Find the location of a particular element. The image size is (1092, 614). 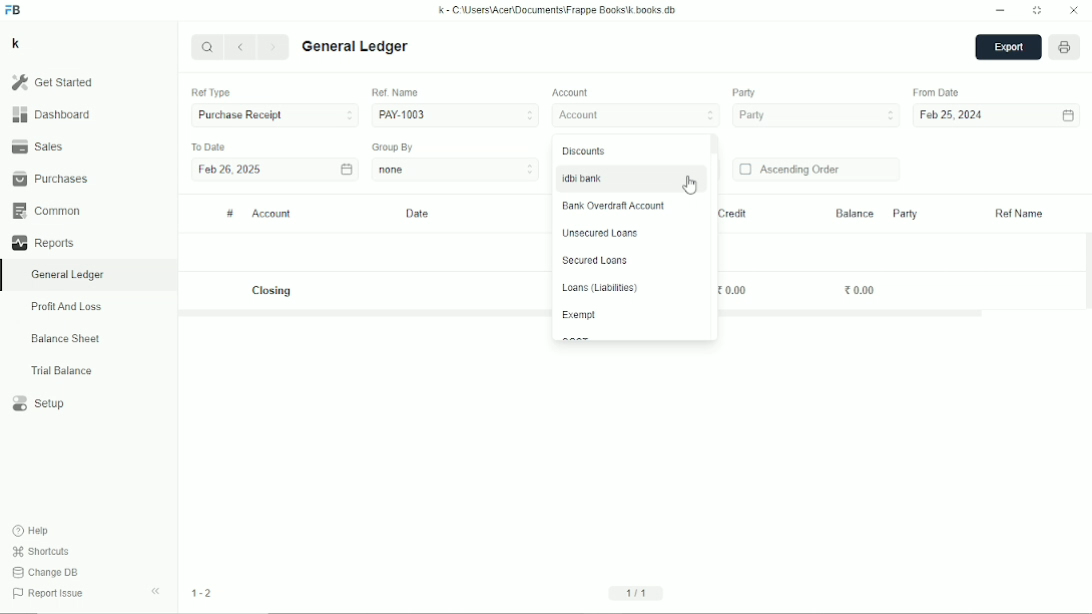

Shortcuts is located at coordinates (42, 552).